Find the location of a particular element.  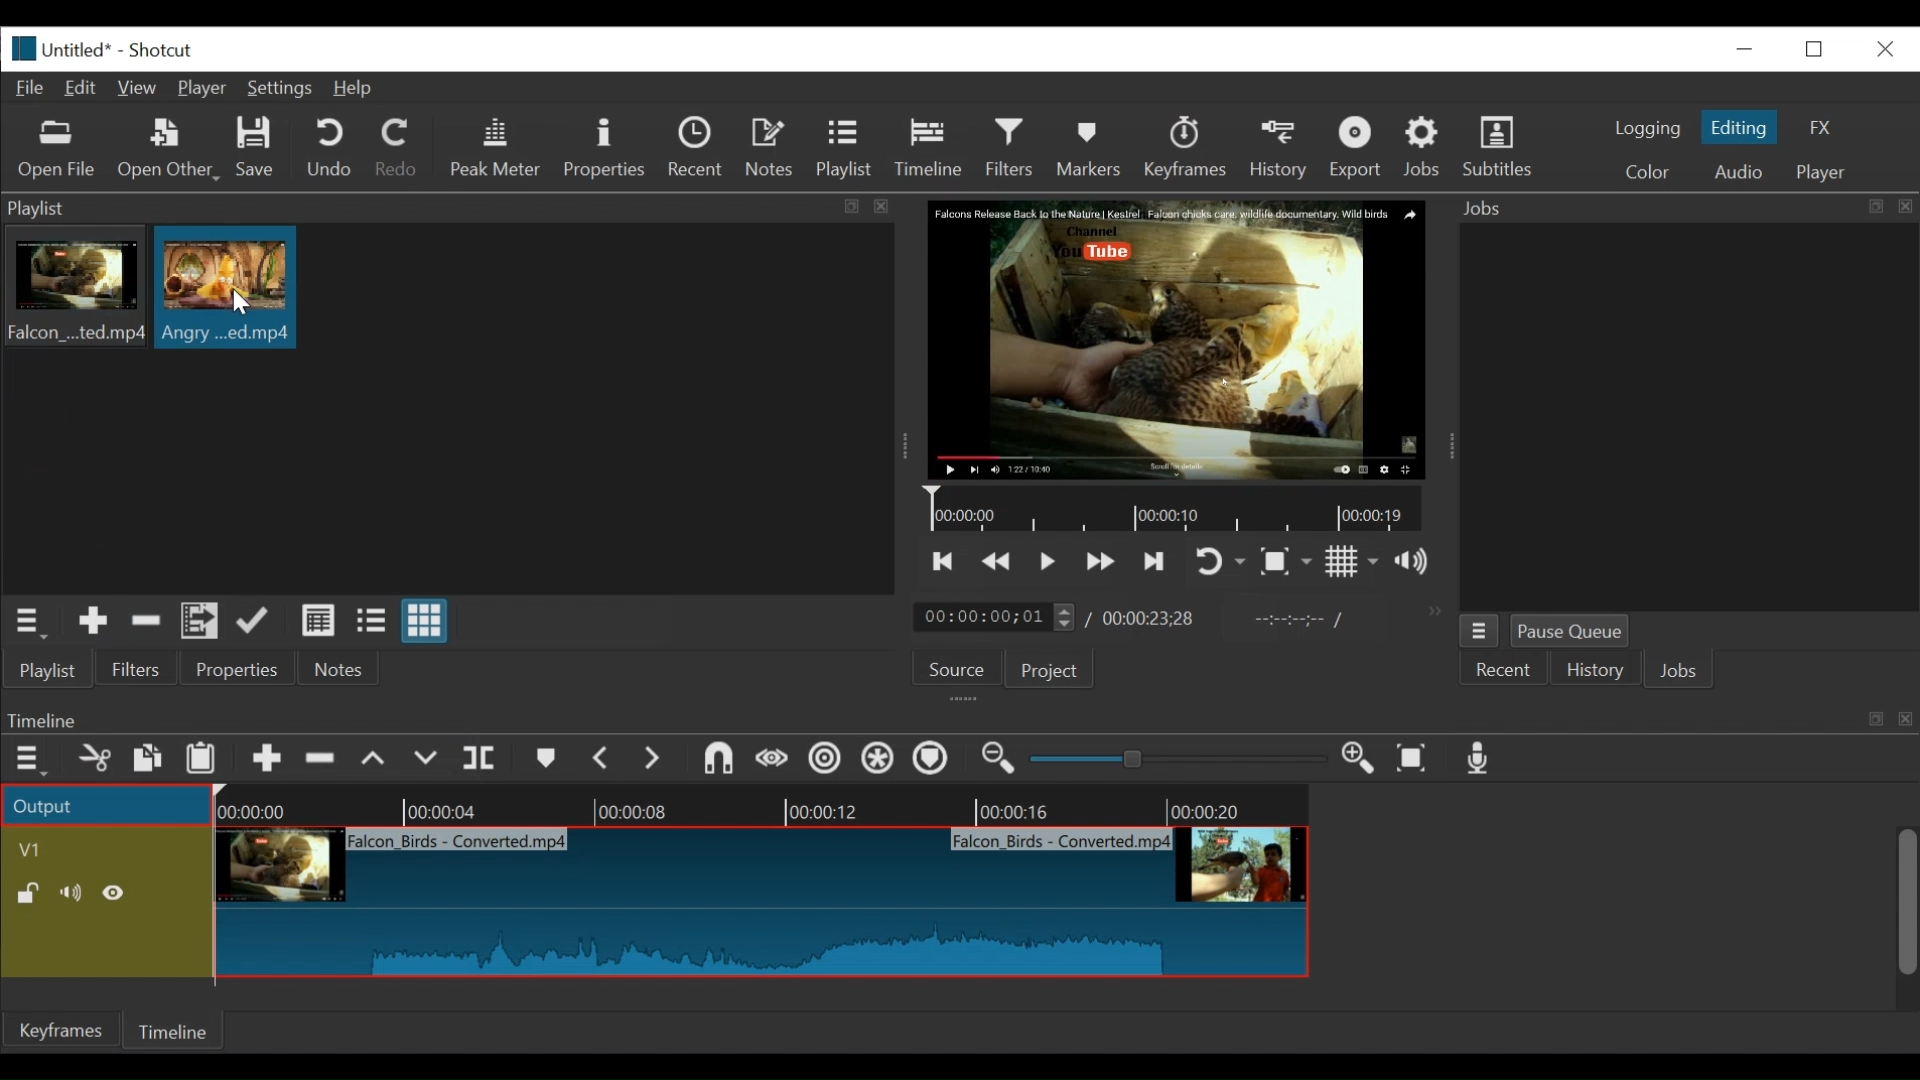

Settings is located at coordinates (284, 91).